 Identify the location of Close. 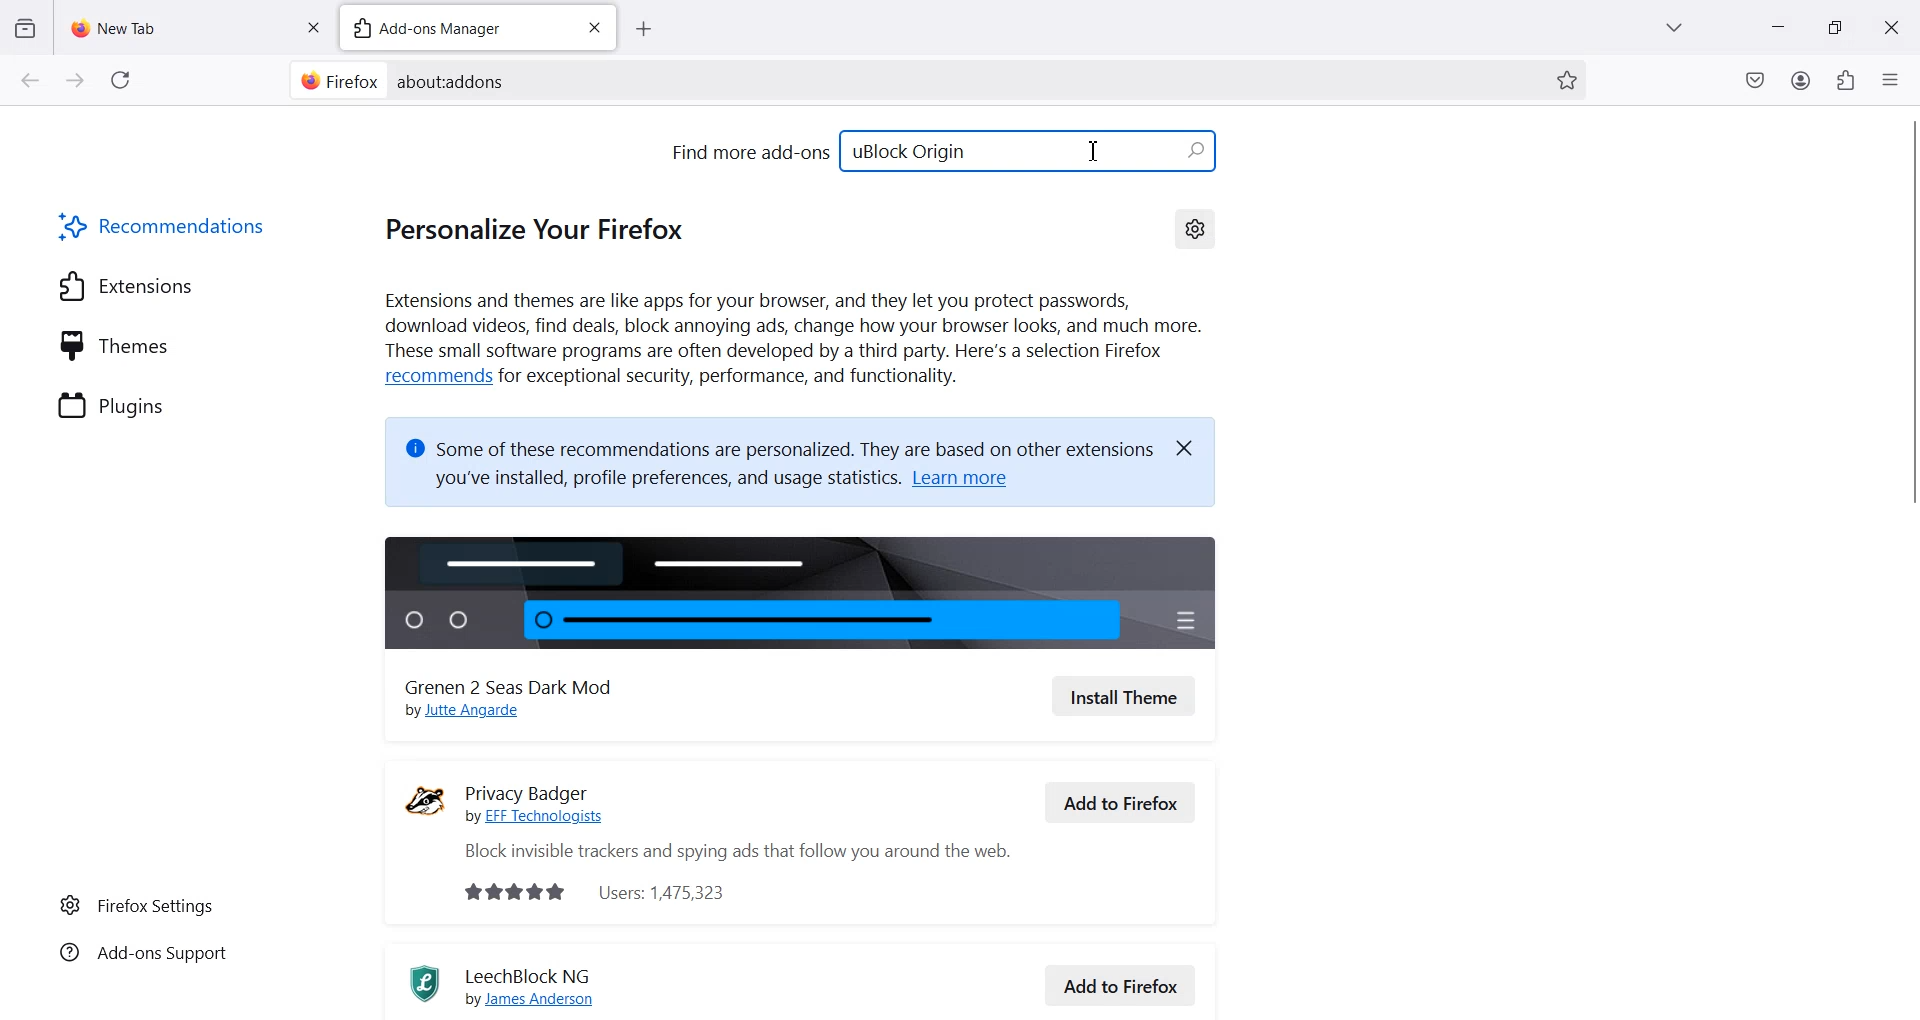
(1193, 446).